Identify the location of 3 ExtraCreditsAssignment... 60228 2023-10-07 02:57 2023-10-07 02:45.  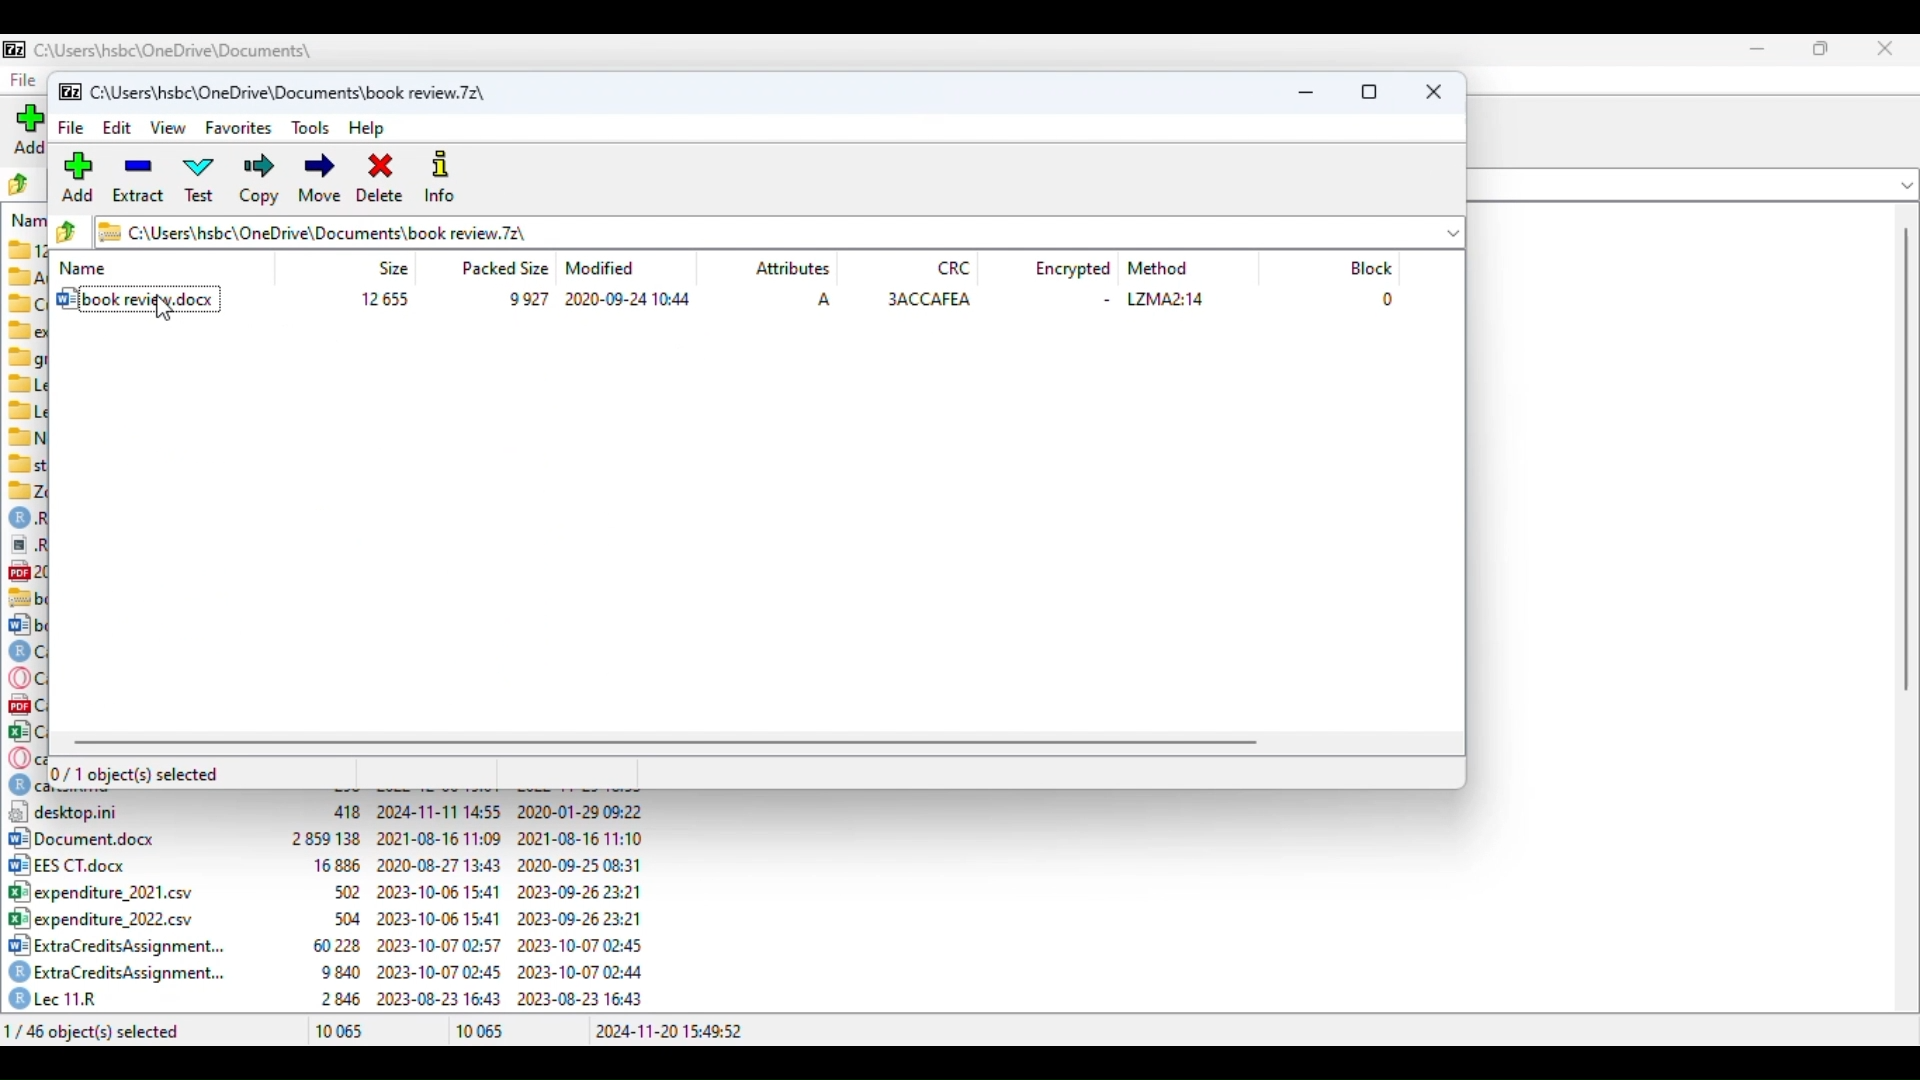
(325, 943).